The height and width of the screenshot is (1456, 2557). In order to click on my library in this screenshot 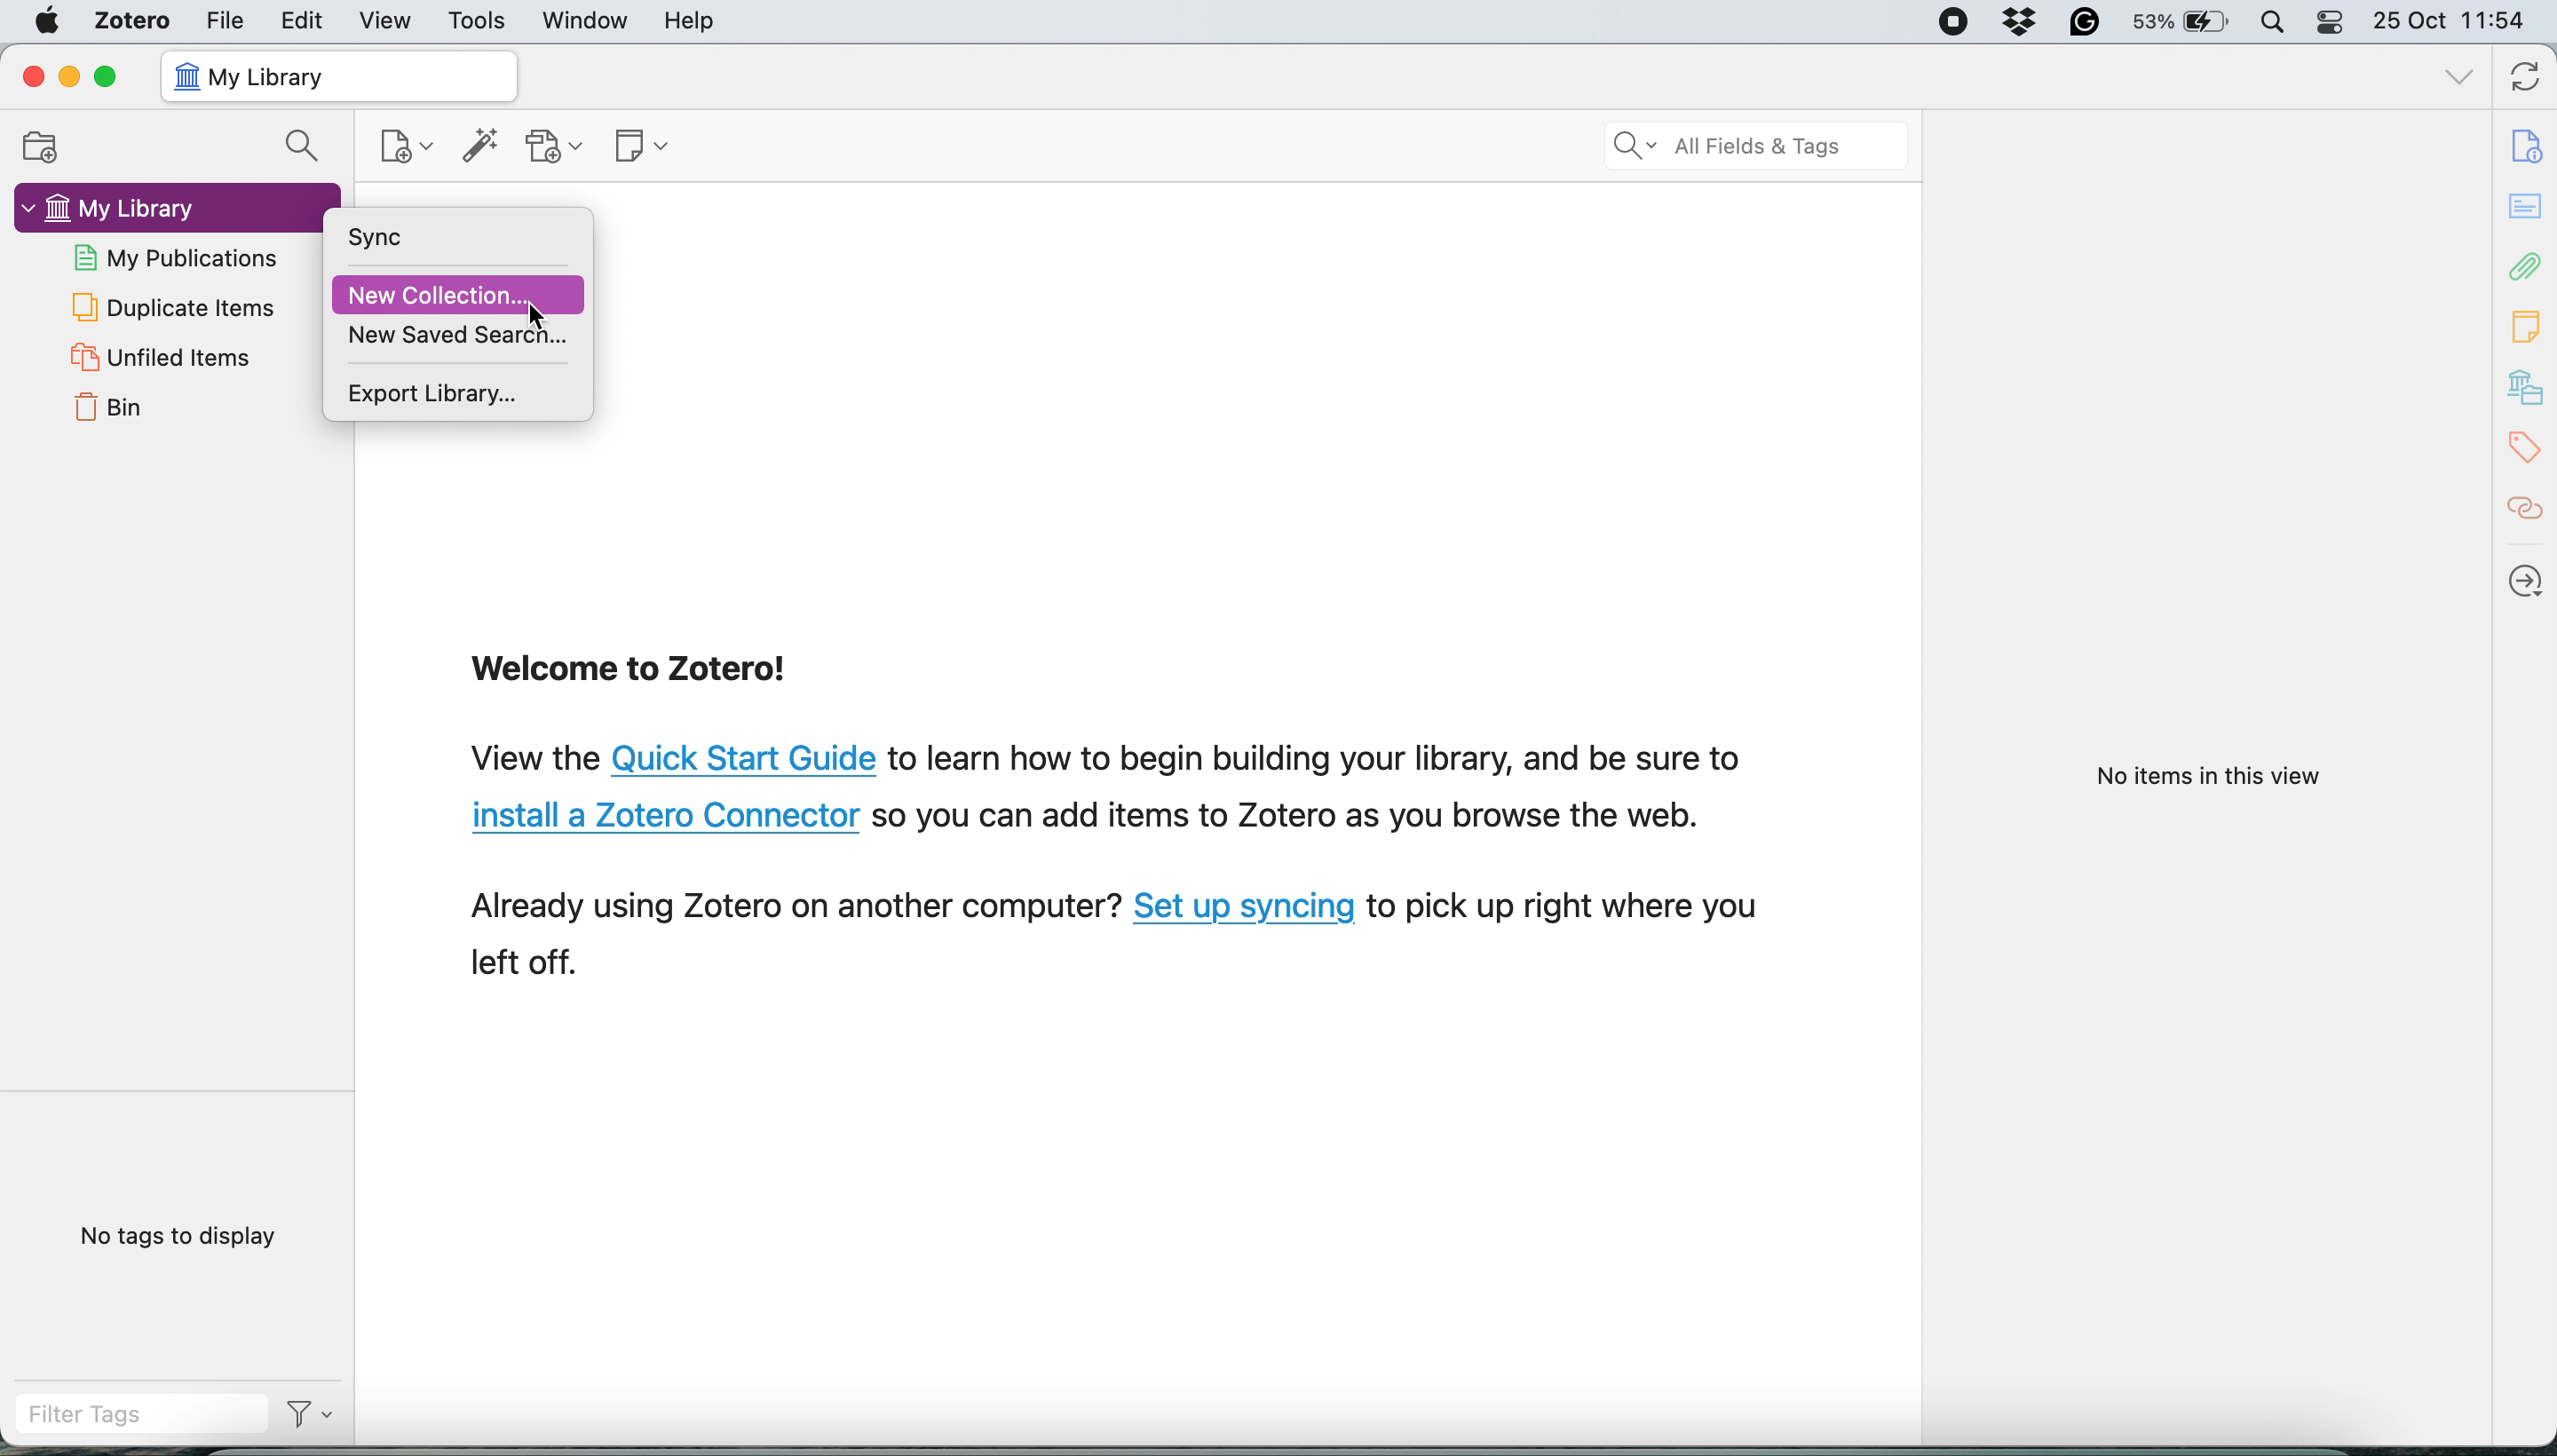, I will do `click(341, 76)`.